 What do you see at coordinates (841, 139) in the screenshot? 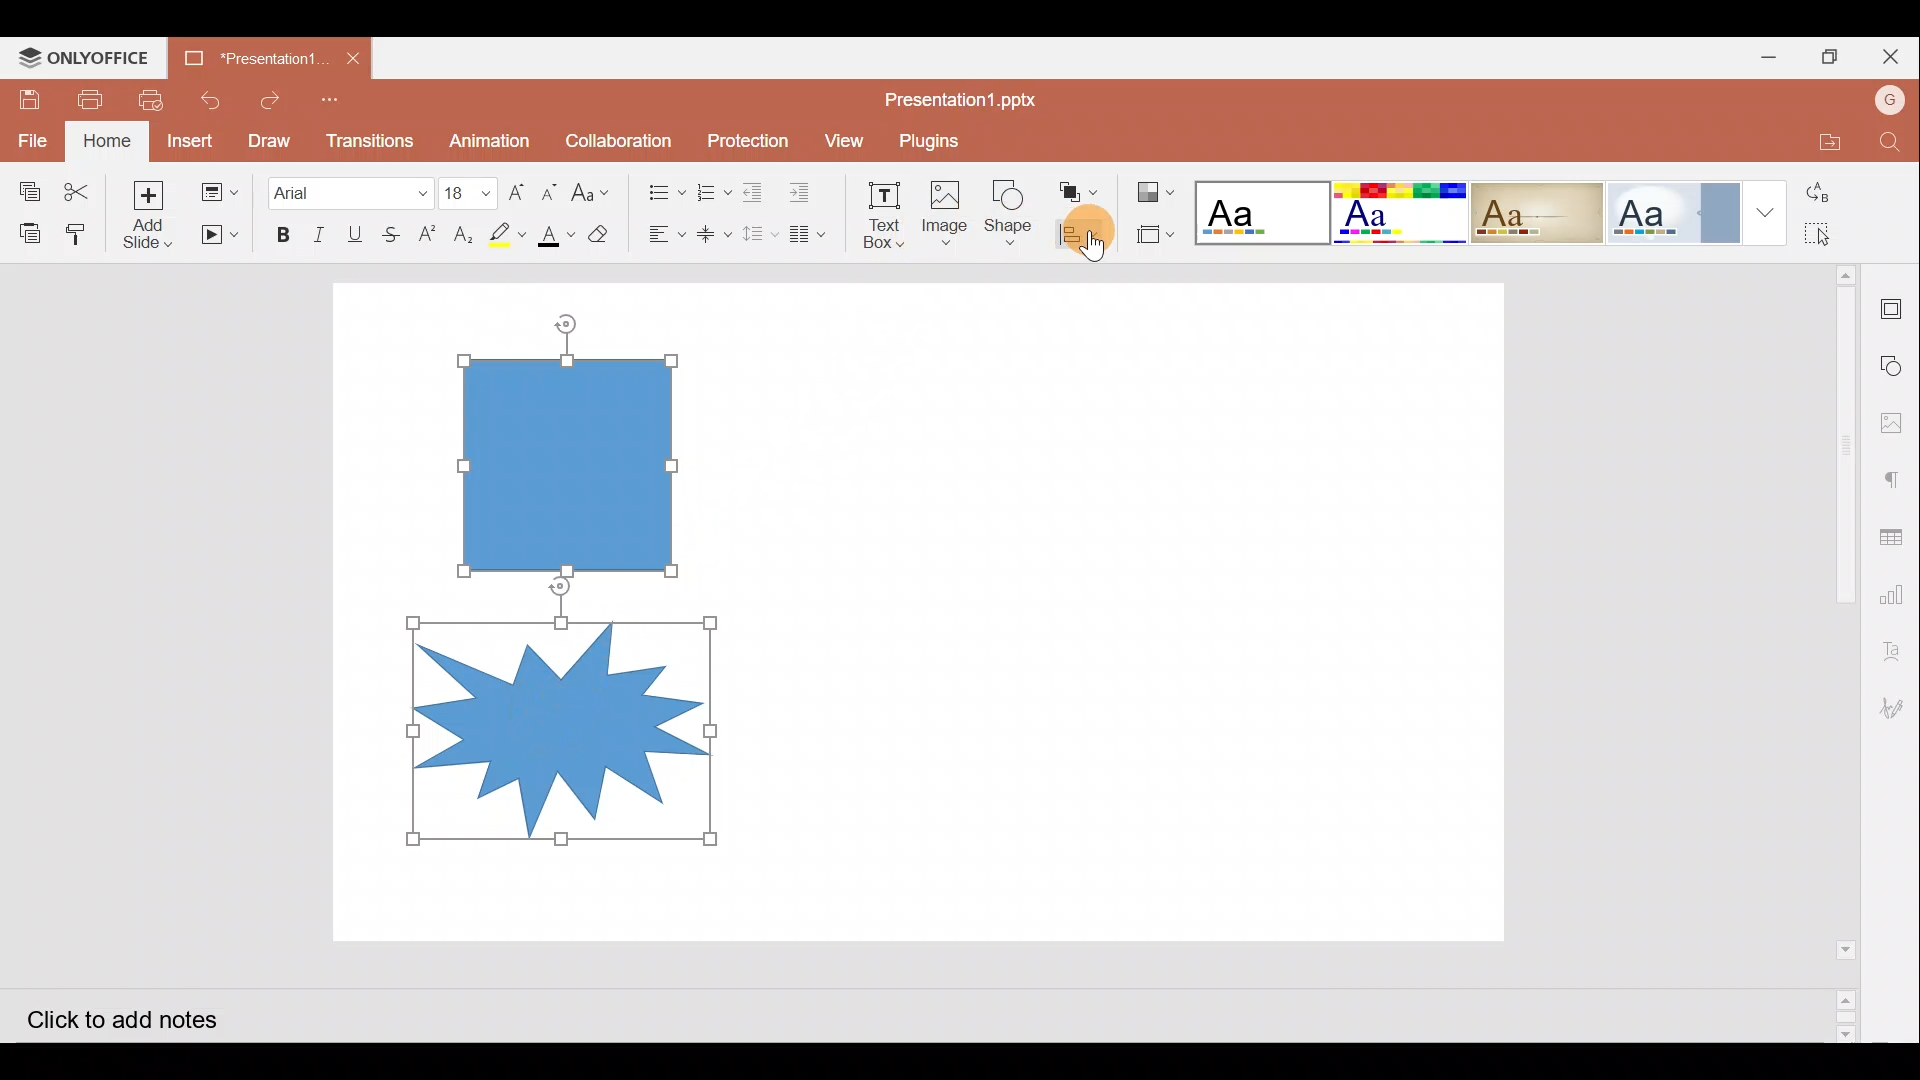
I see `View` at bounding box center [841, 139].